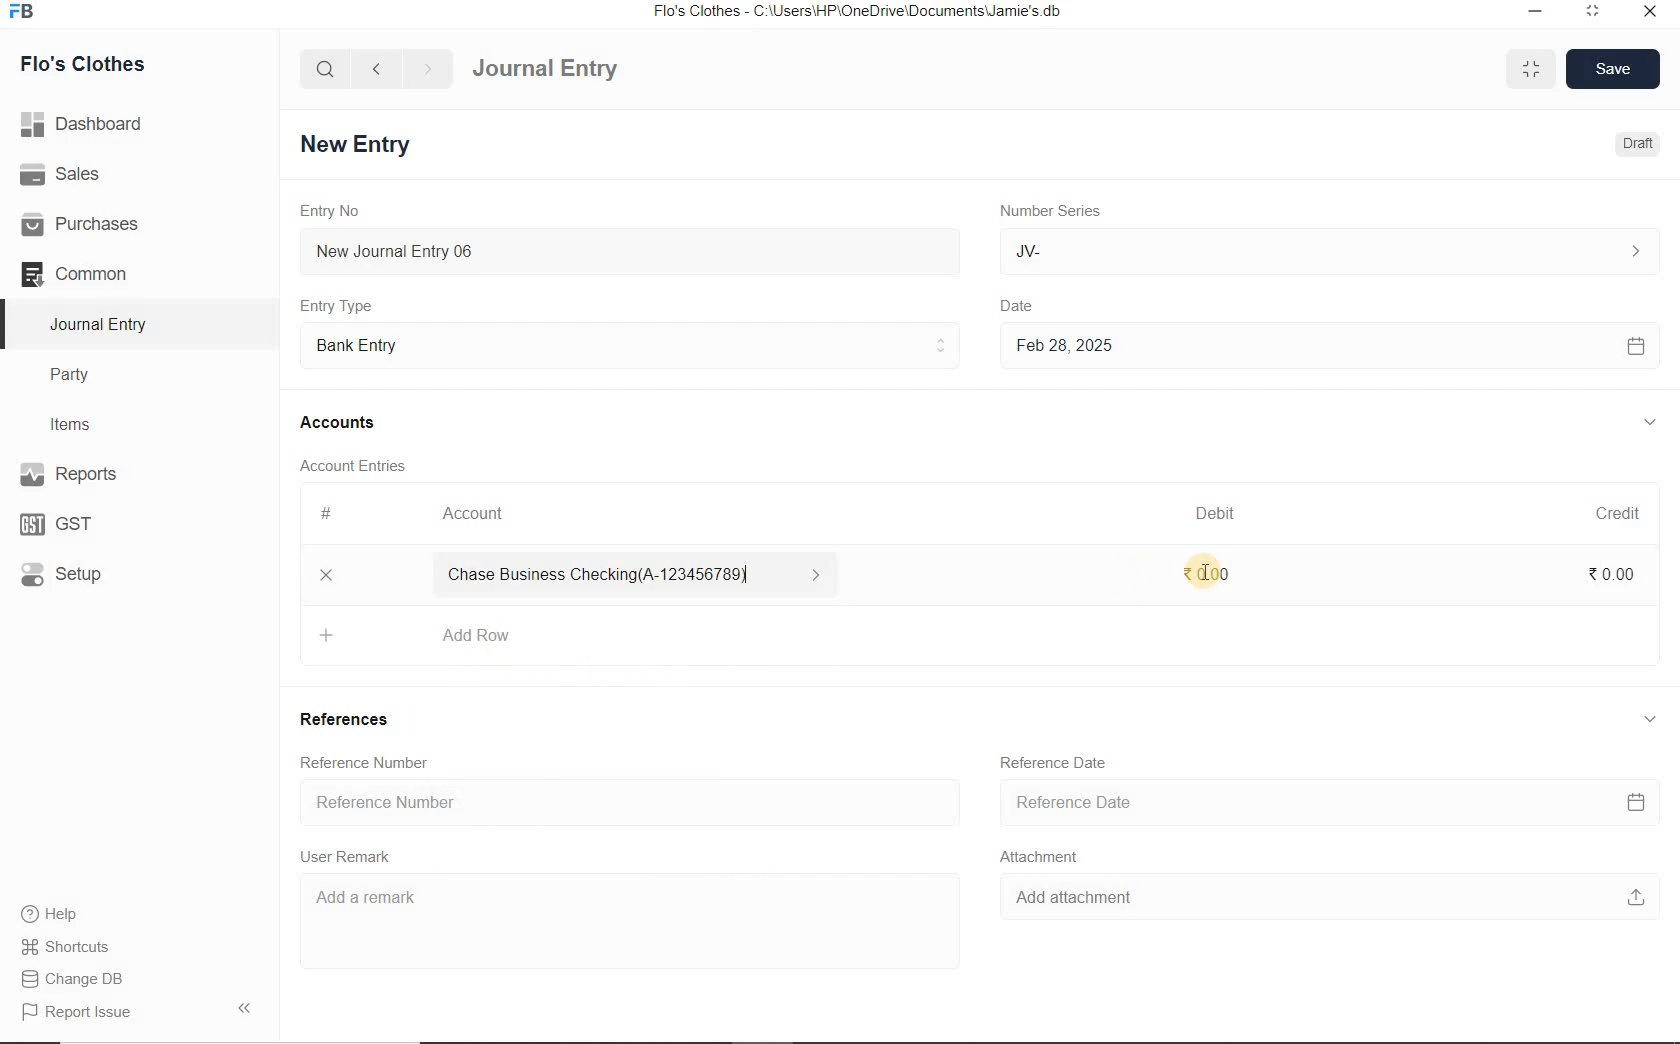  Describe the element at coordinates (341, 422) in the screenshot. I see `Accounts` at that location.